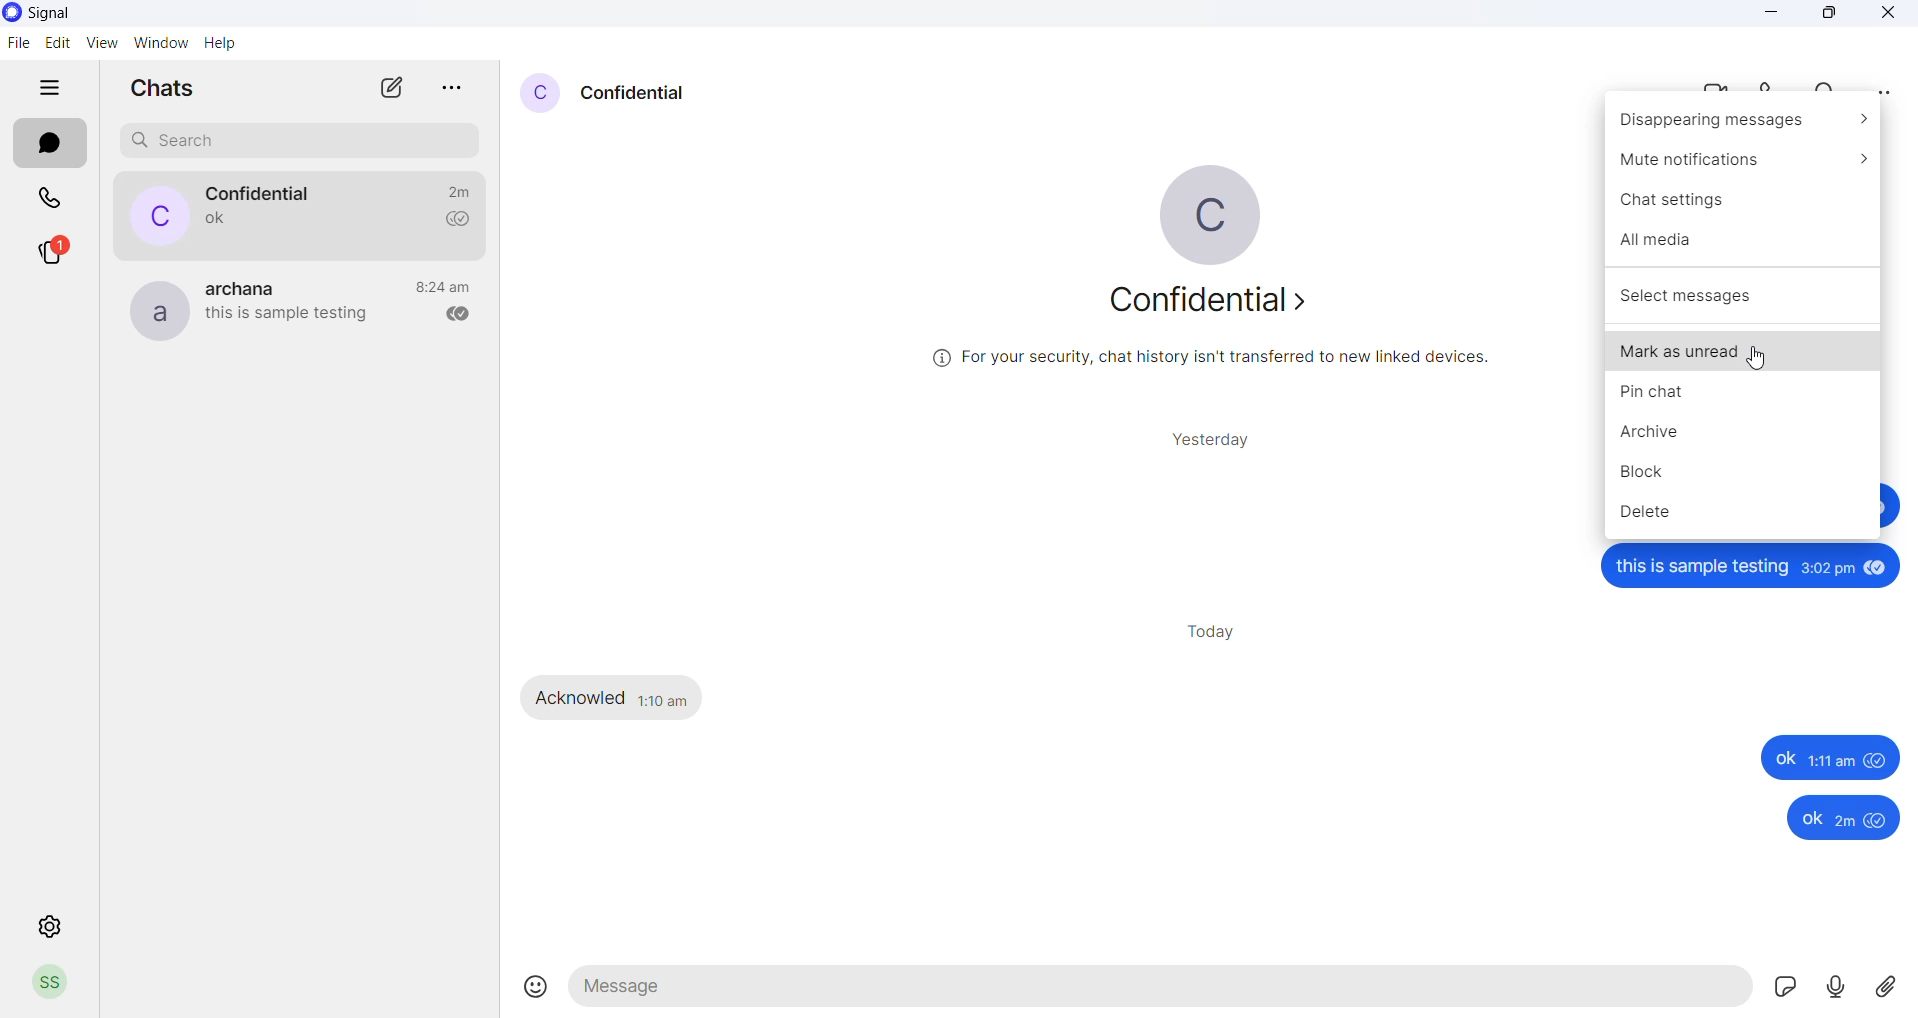 The width and height of the screenshot is (1918, 1018). What do you see at coordinates (1742, 400) in the screenshot?
I see `pin chat` at bounding box center [1742, 400].